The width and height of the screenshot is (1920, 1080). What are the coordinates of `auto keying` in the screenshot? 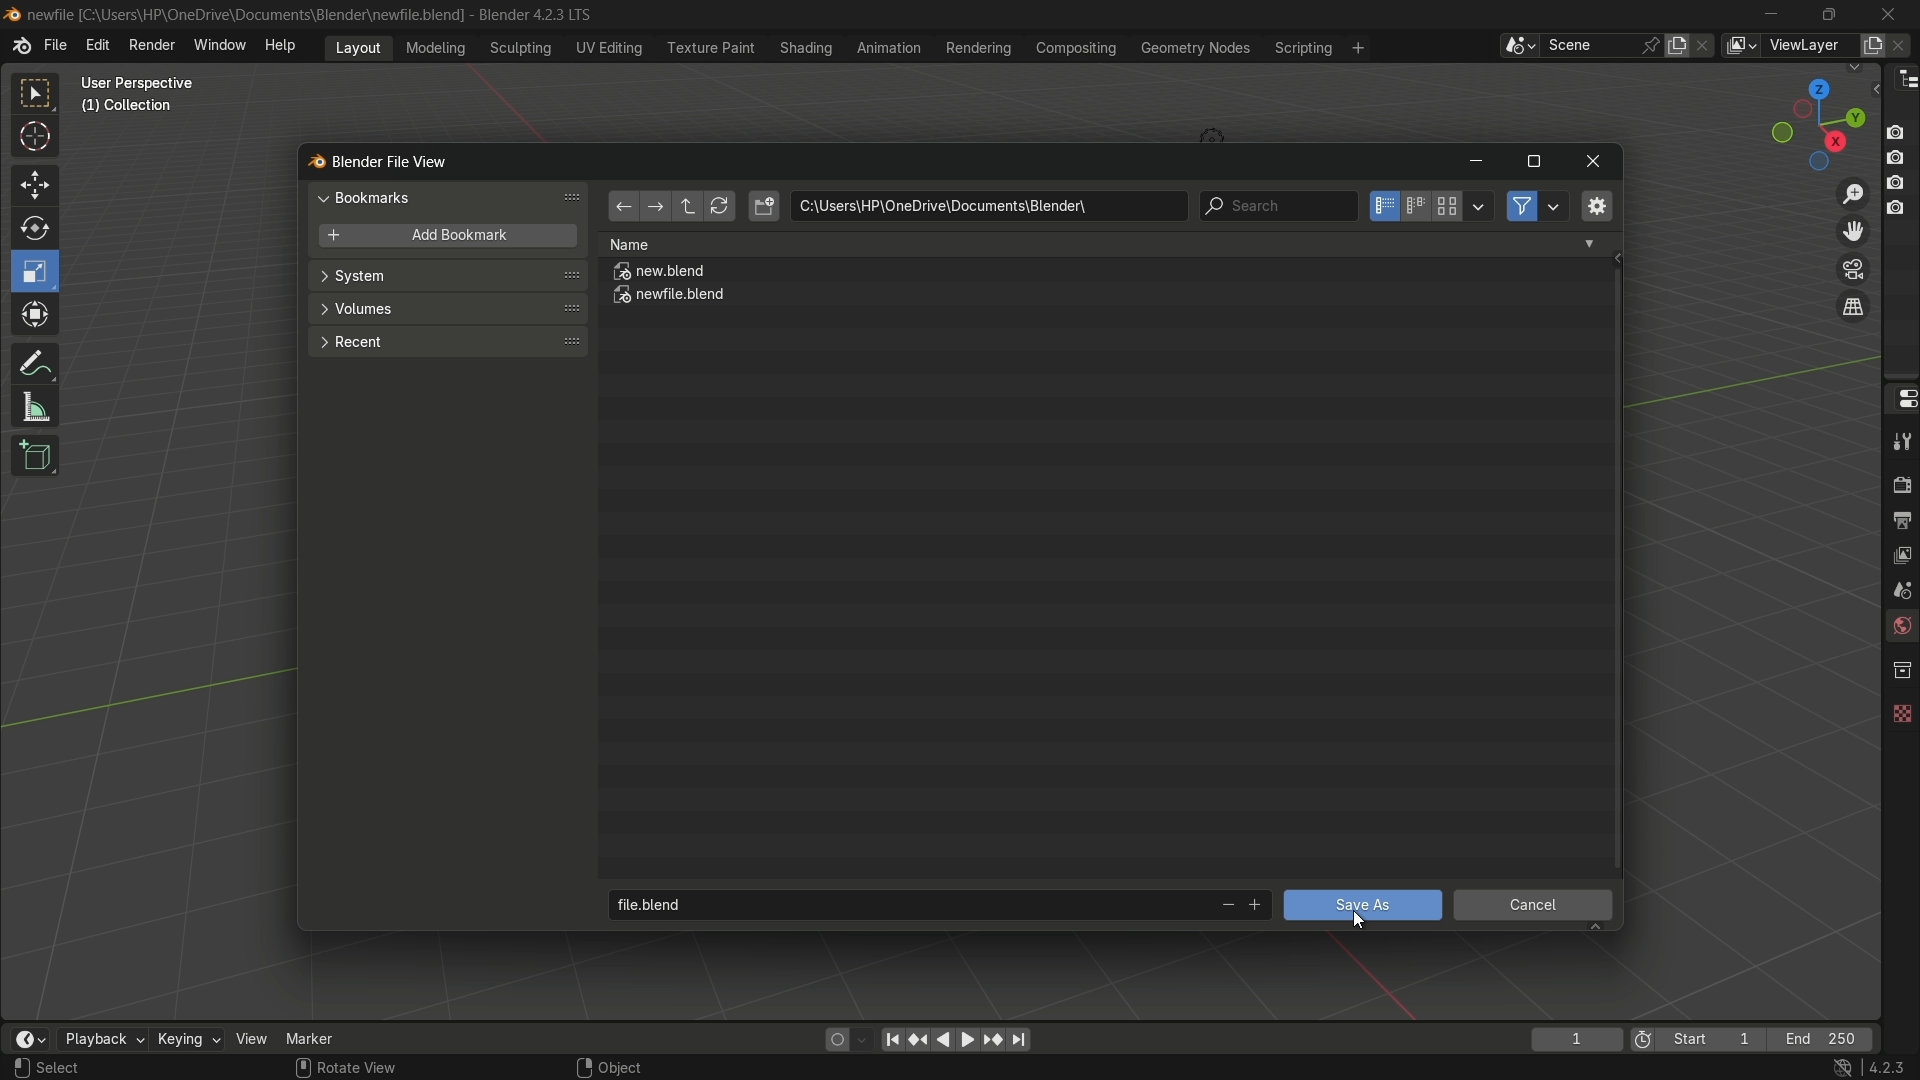 It's located at (832, 1038).